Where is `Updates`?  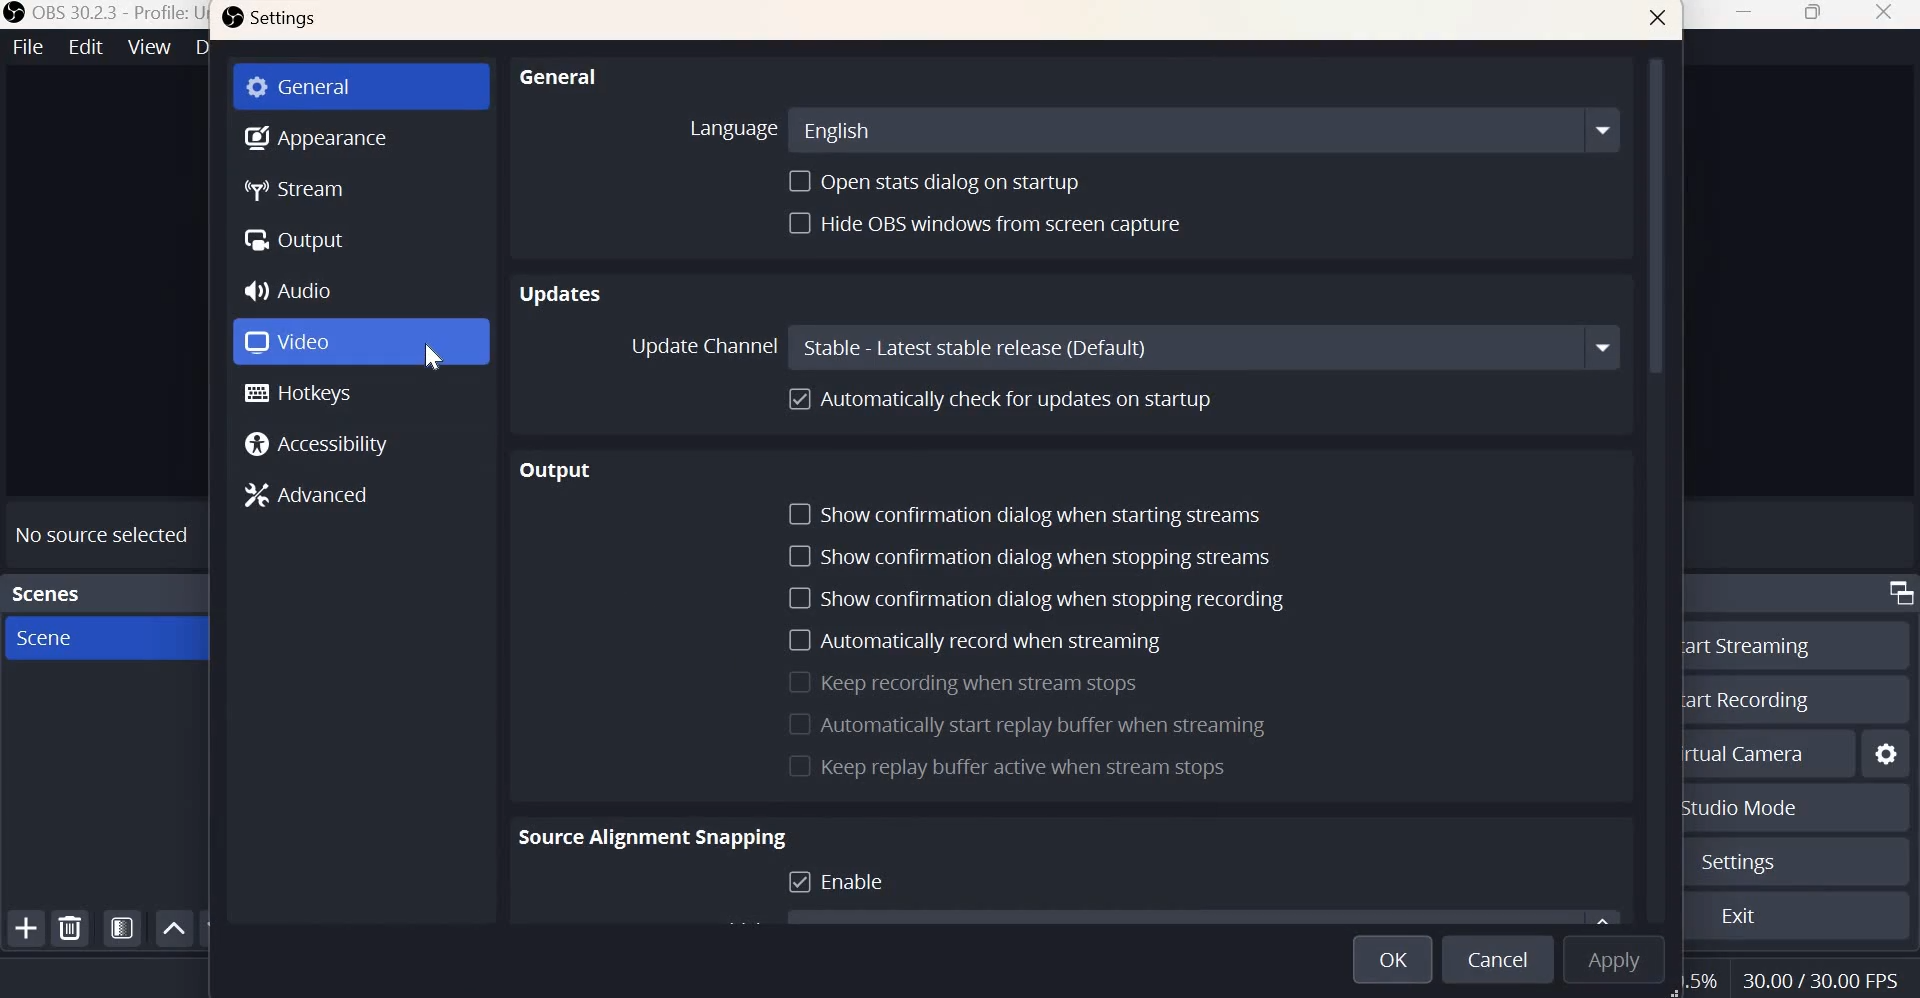
Updates is located at coordinates (560, 295).